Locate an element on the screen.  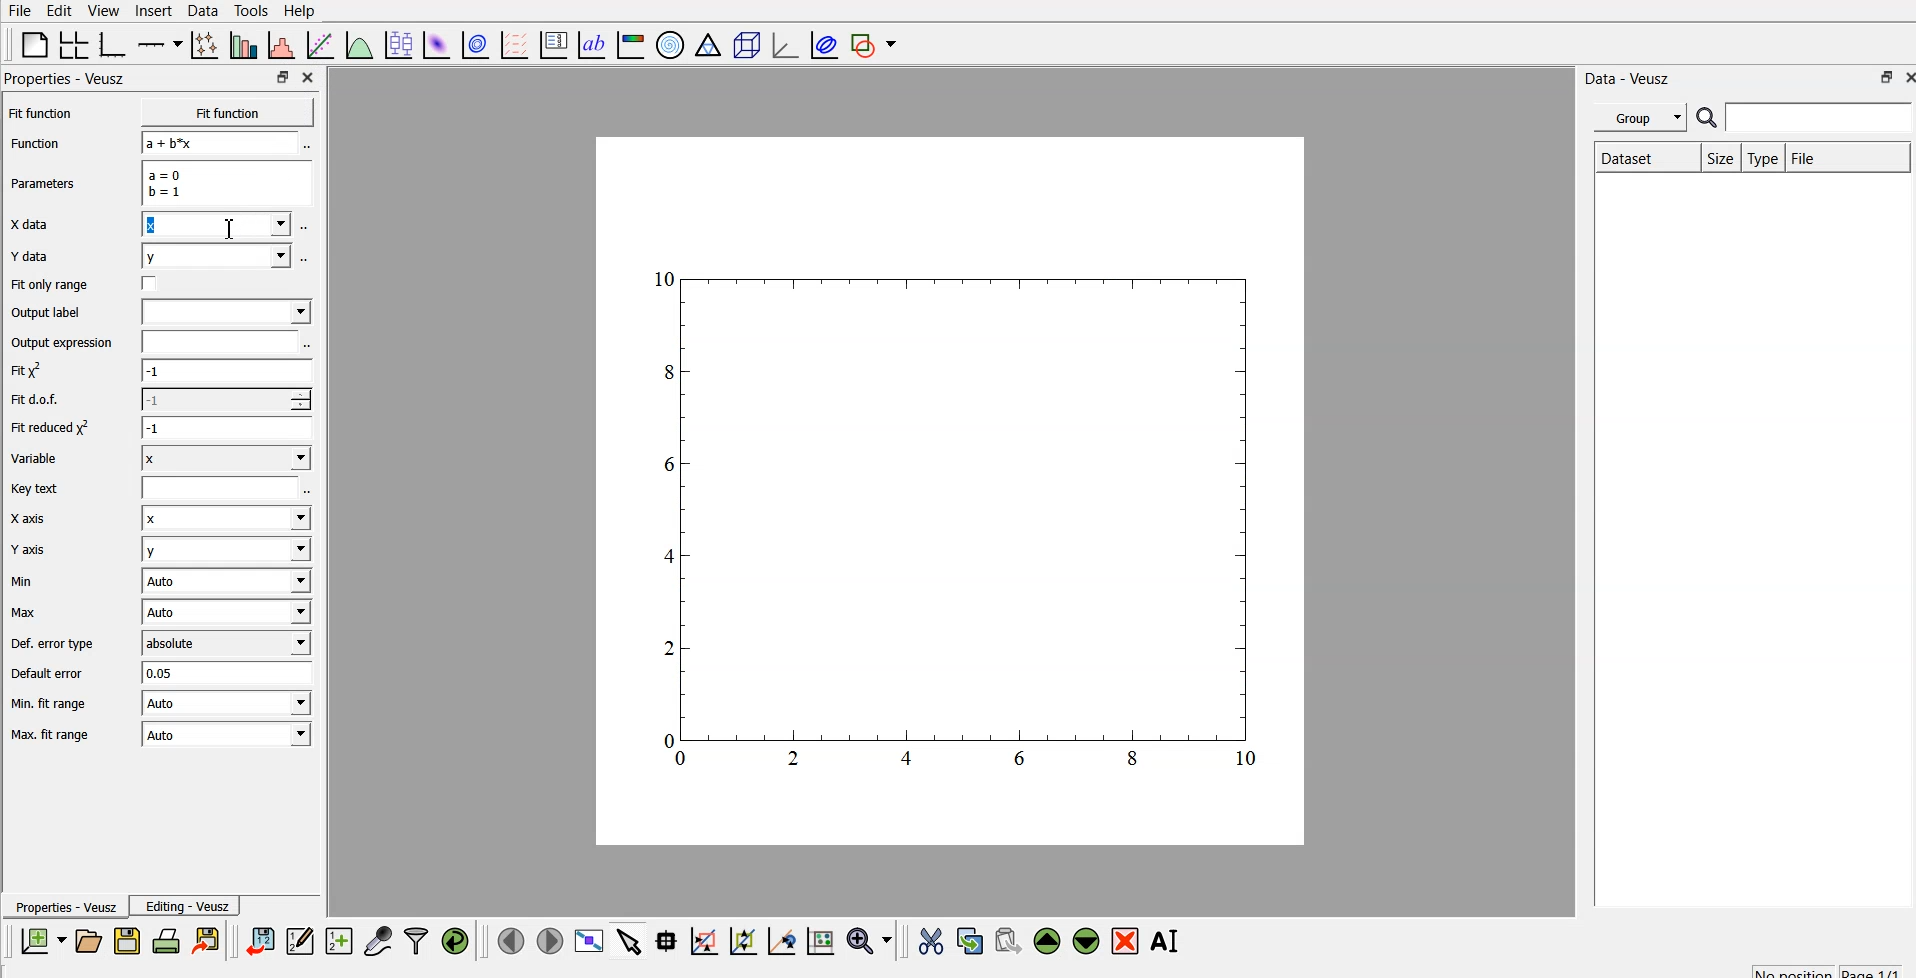
polar graph is located at coordinates (672, 46).